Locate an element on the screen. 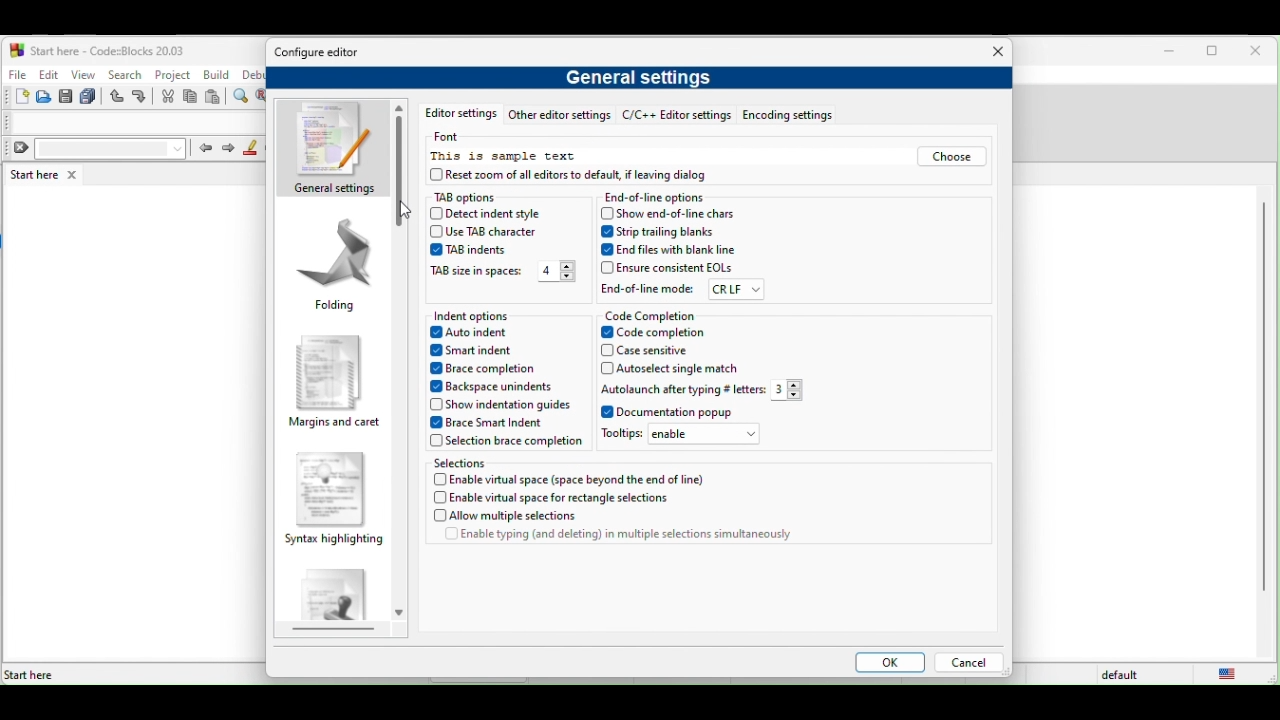 This screenshot has width=1280, height=720. save everything is located at coordinates (90, 97).